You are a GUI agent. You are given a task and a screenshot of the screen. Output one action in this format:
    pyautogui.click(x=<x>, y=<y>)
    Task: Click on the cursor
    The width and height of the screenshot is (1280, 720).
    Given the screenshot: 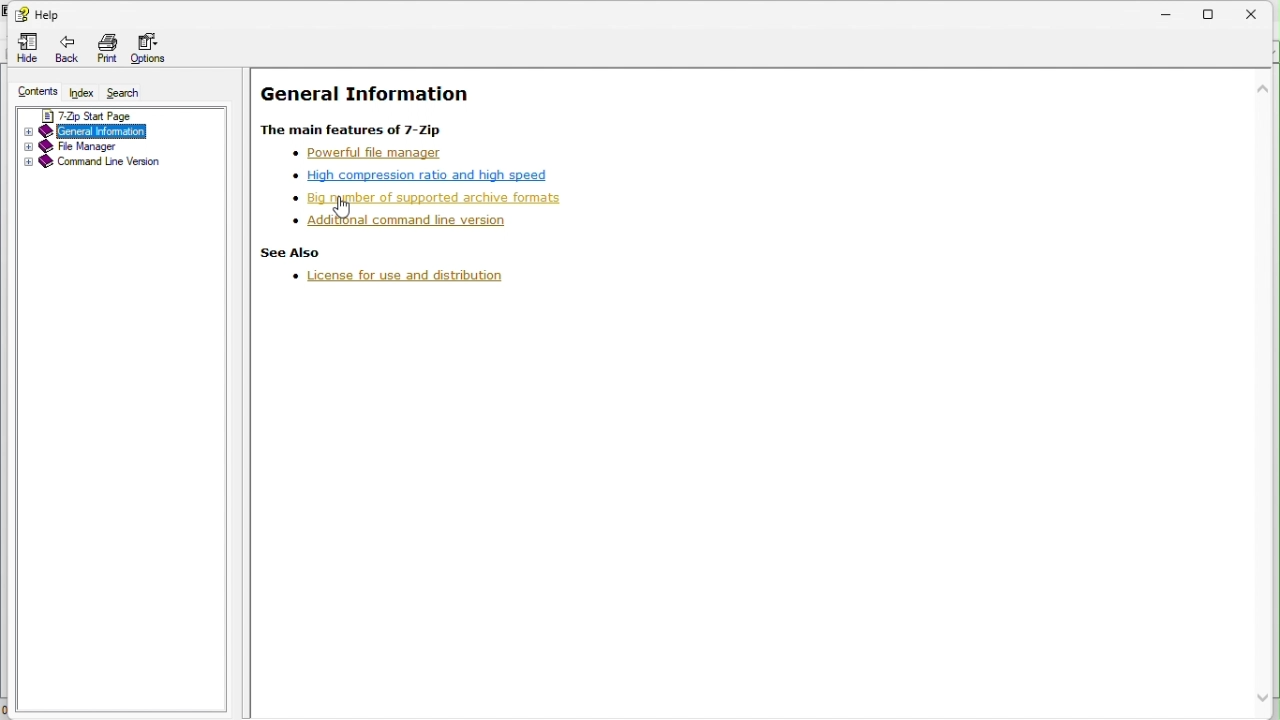 What is the action you would take?
    pyautogui.click(x=343, y=207)
    